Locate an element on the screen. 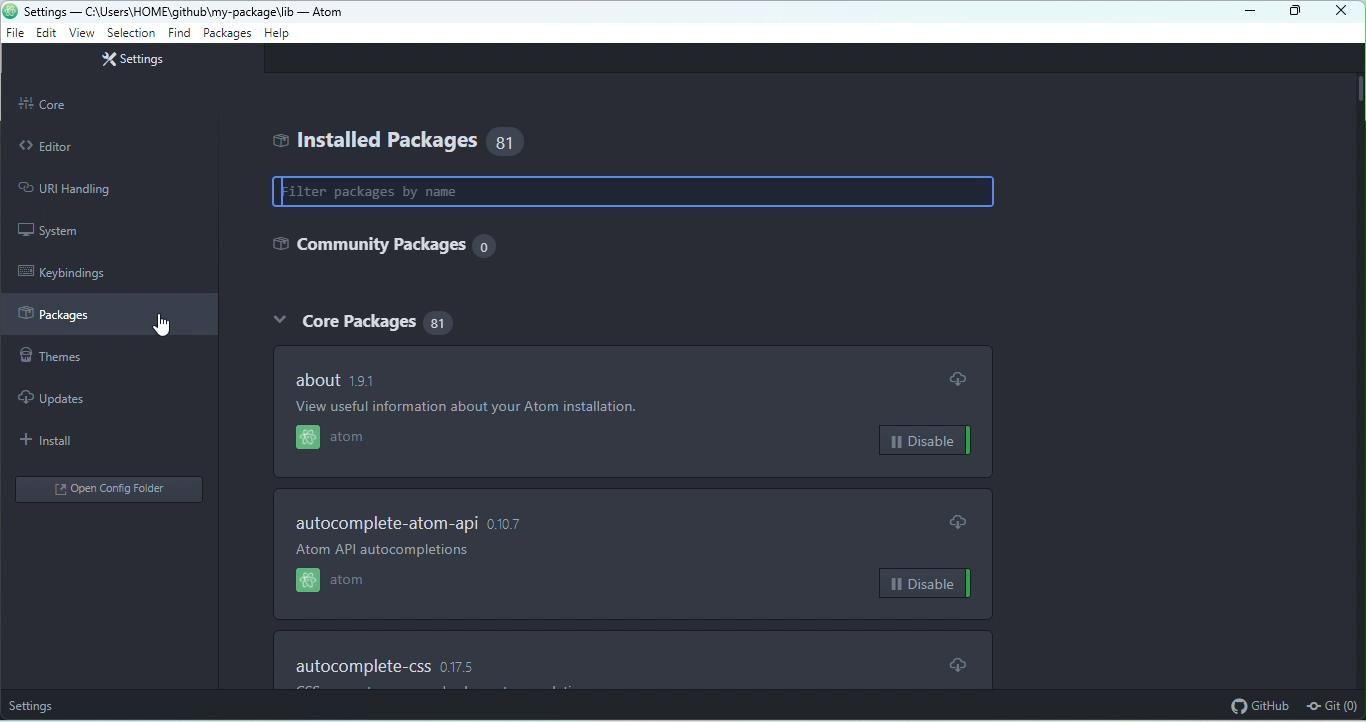 The image size is (1366, 722). update is located at coordinates (961, 380).